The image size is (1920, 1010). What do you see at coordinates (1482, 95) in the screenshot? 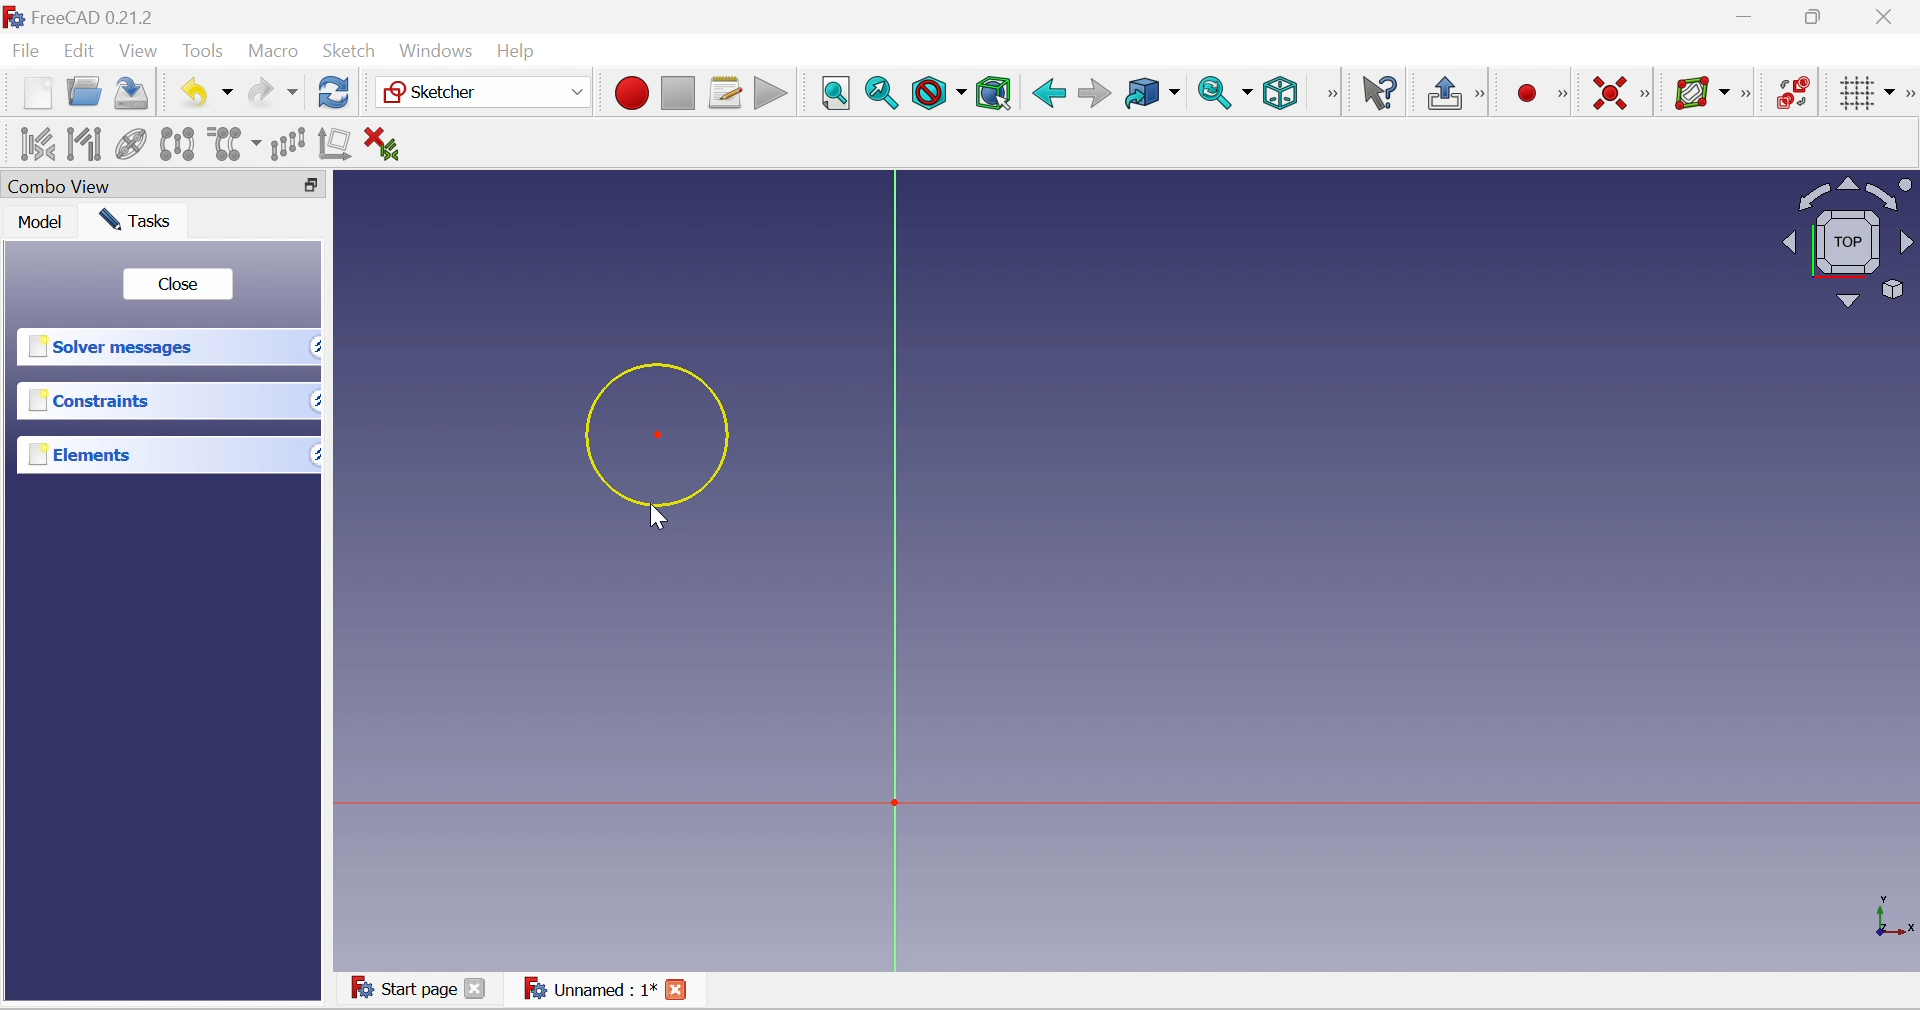
I see `[Sketch edit mode]` at bounding box center [1482, 95].